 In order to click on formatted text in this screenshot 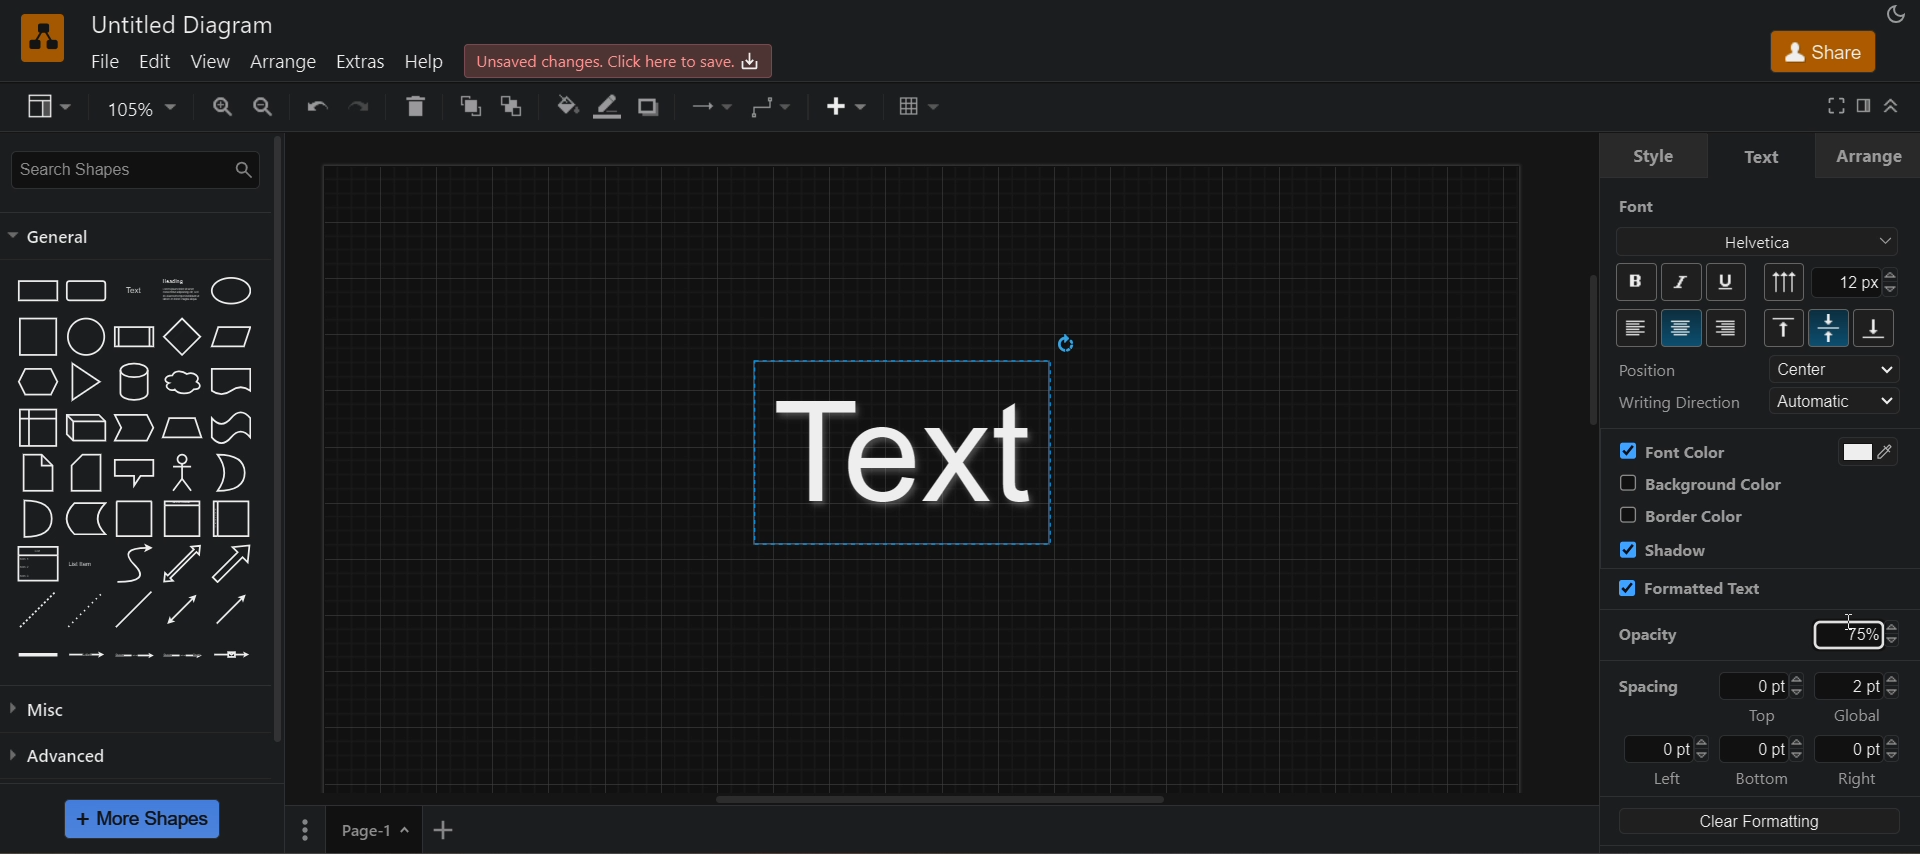, I will do `click(1689, 589)`.